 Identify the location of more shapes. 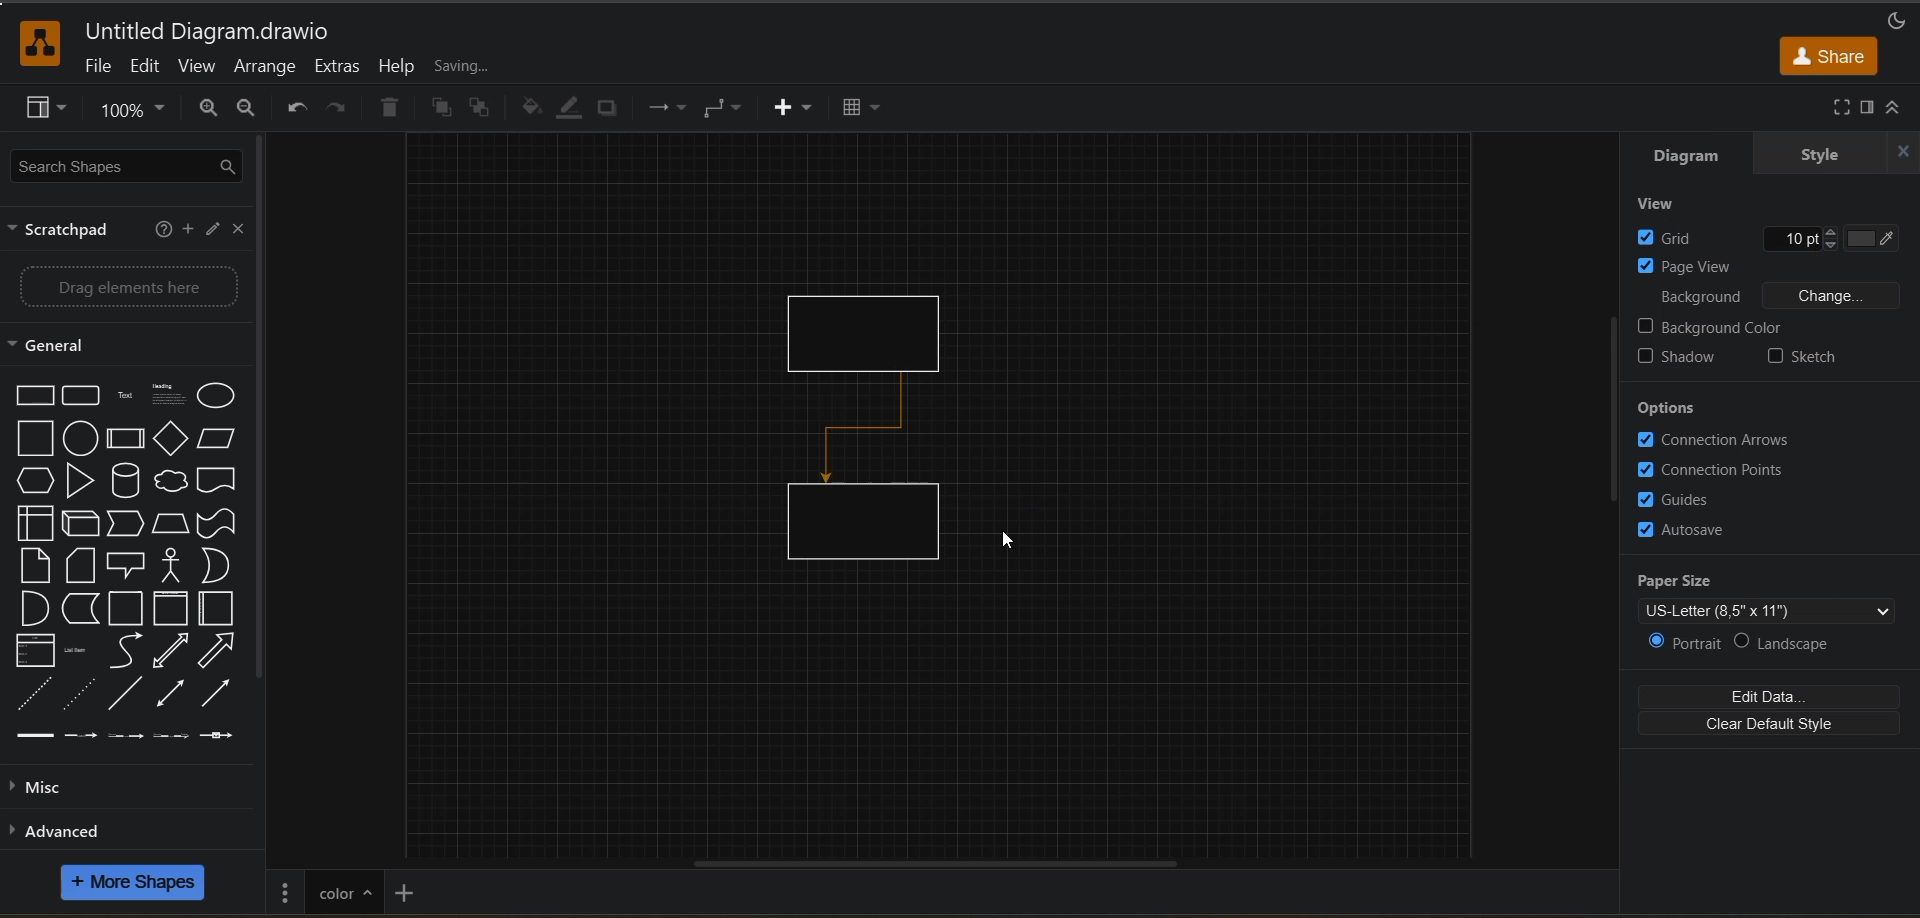
(136, 885).